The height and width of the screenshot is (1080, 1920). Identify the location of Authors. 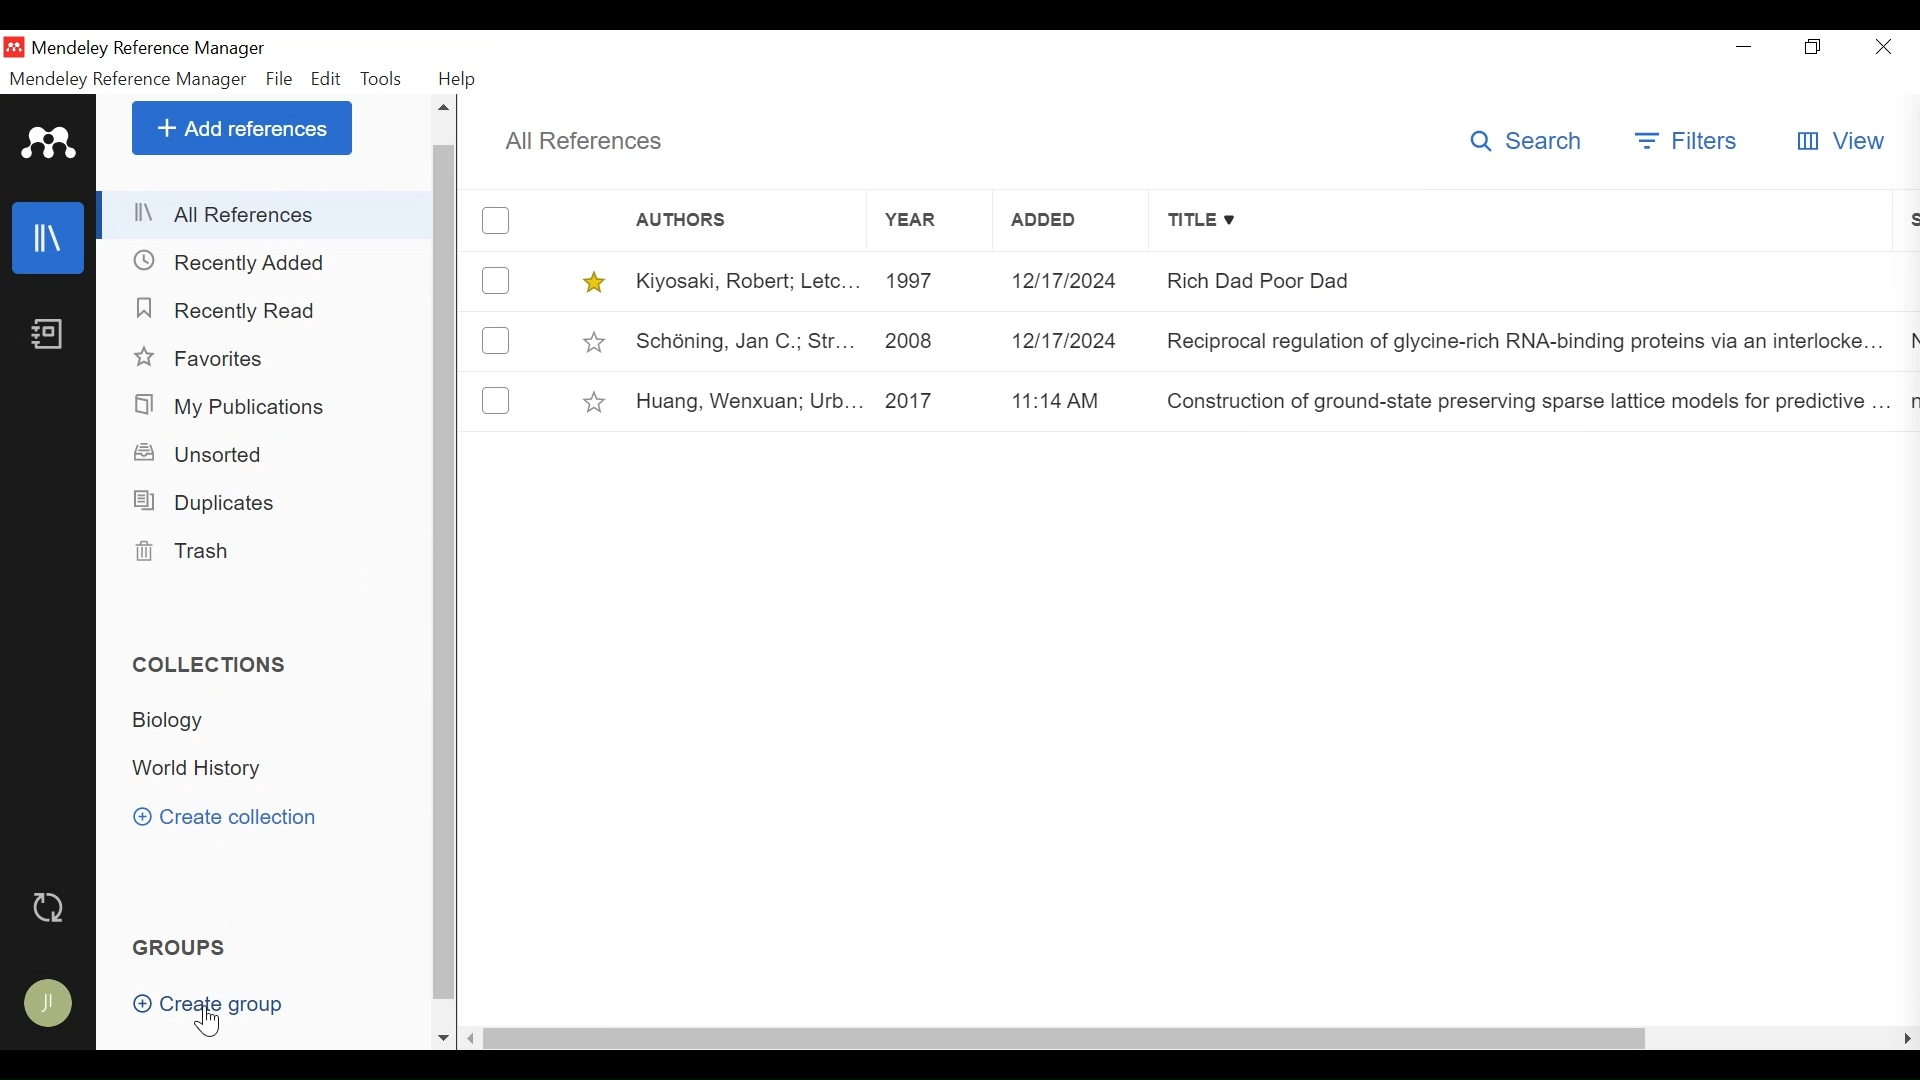
(721, 222).